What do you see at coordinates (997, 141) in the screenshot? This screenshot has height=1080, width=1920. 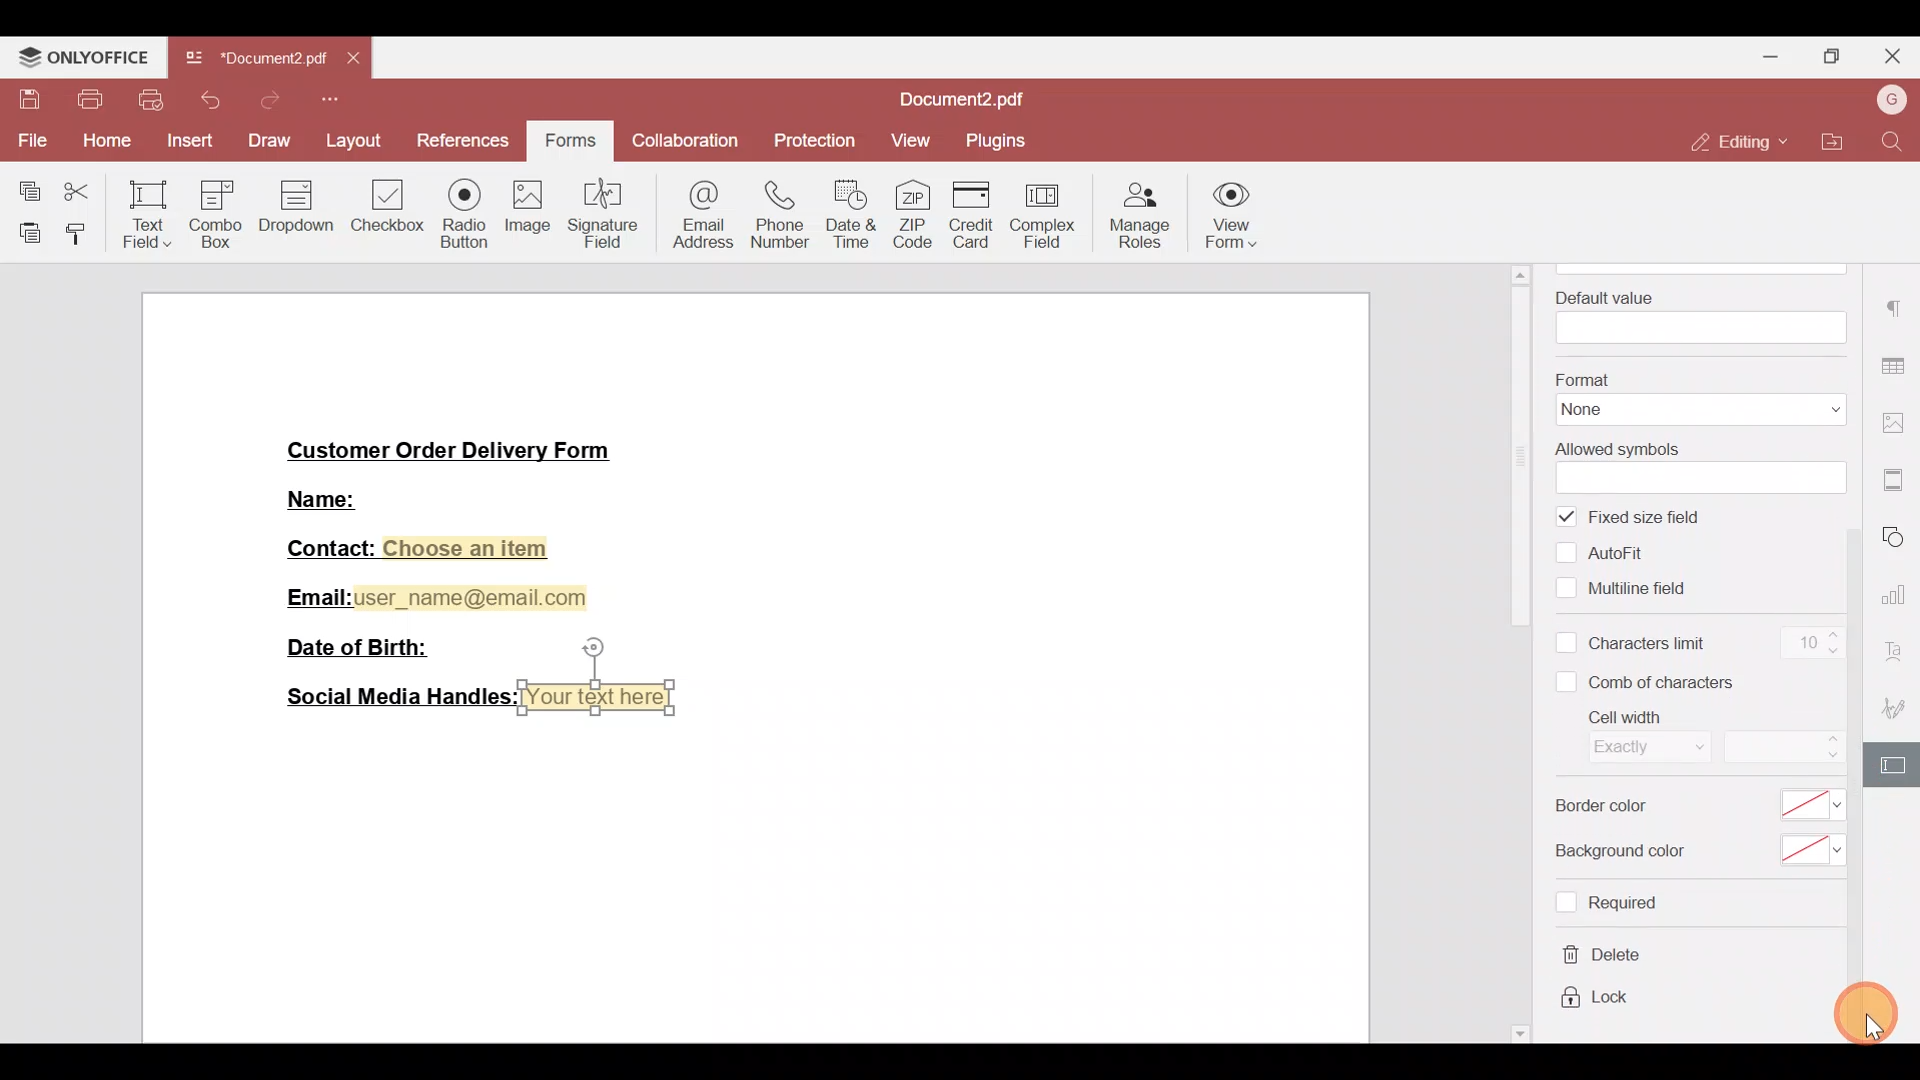 I see `Plugins` at bounding box center [997, 141].